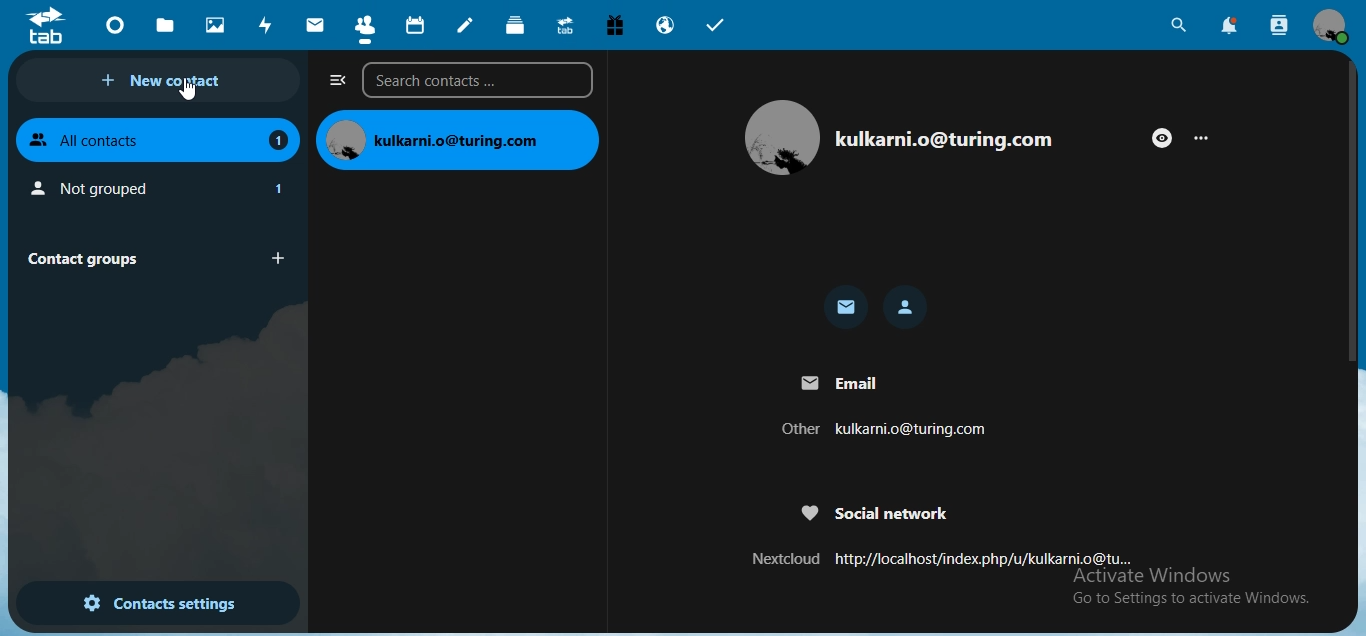 This screenshot has height=636, width=1366. I want to click on , so click(1161, 137).